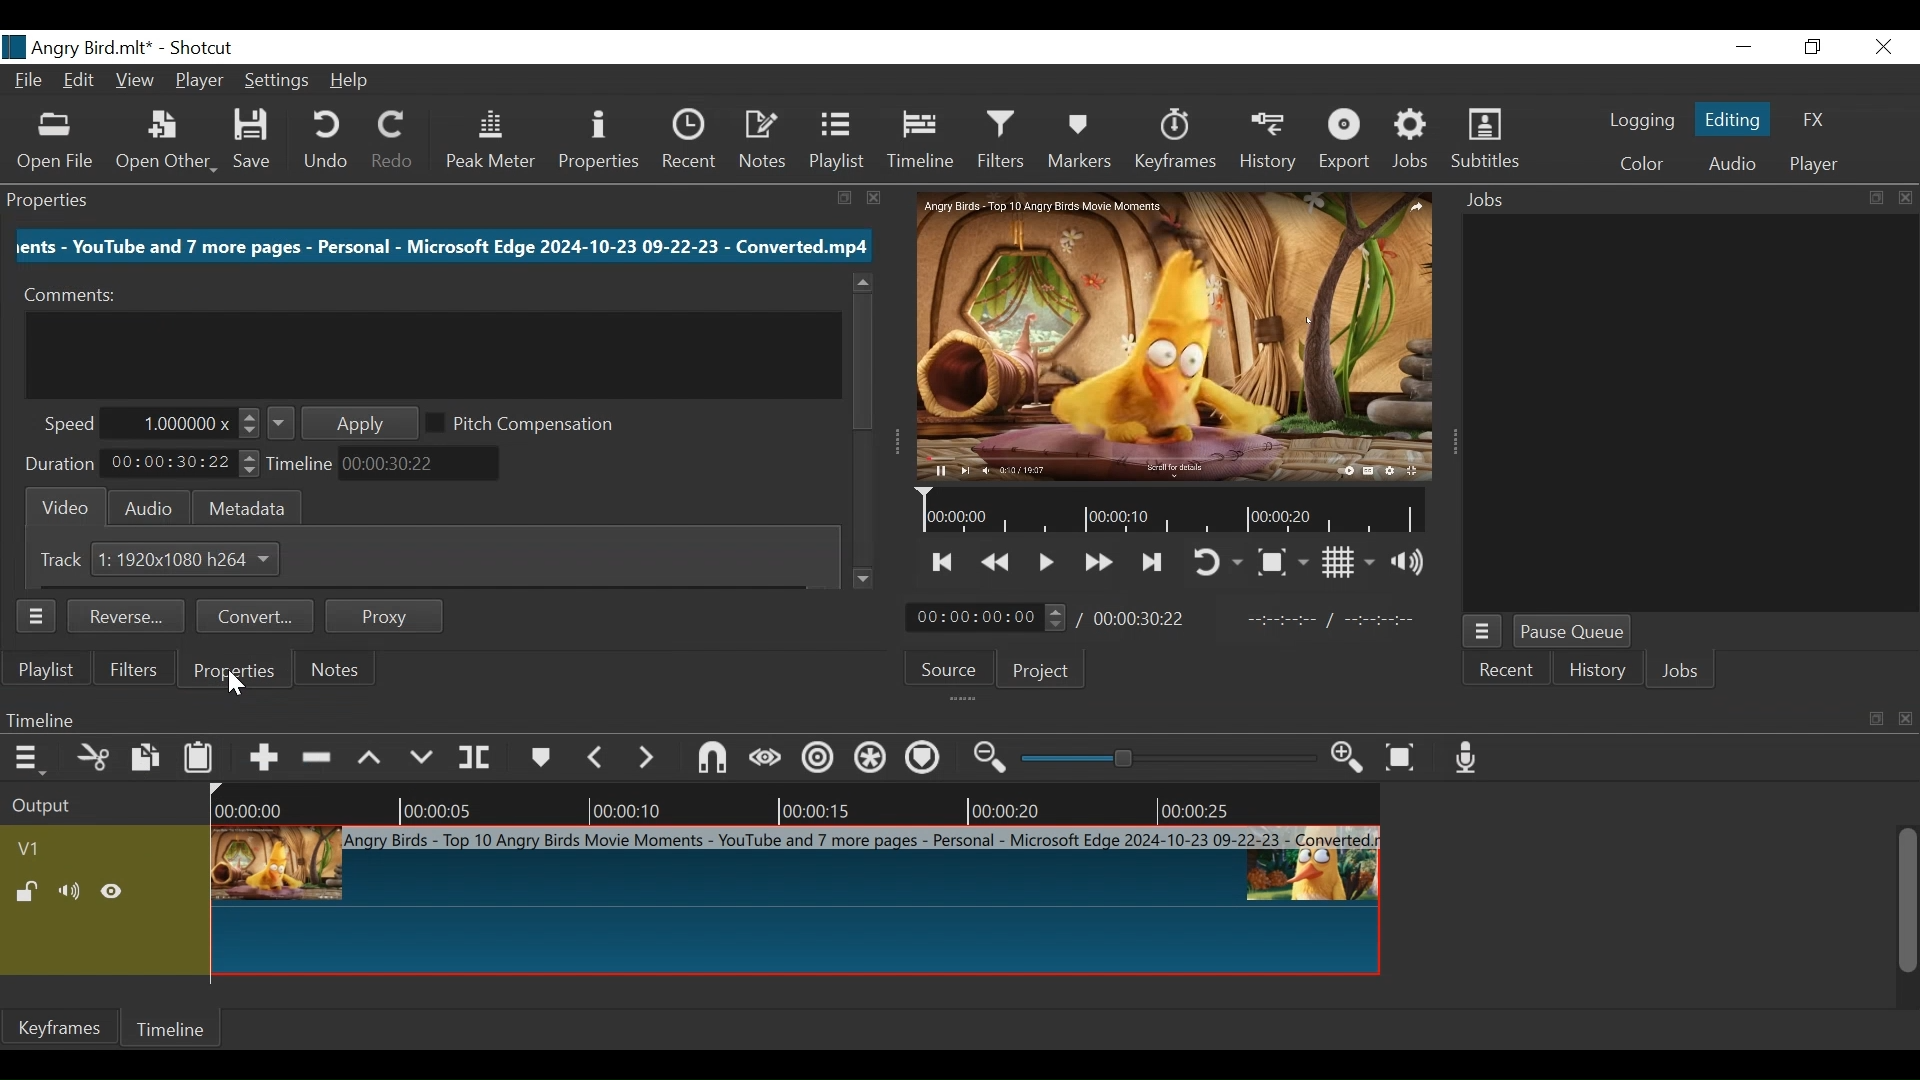  What do you see at coordinates (267, 759) in the screenshot?
I see `Append` at bounding box center [267, 759].